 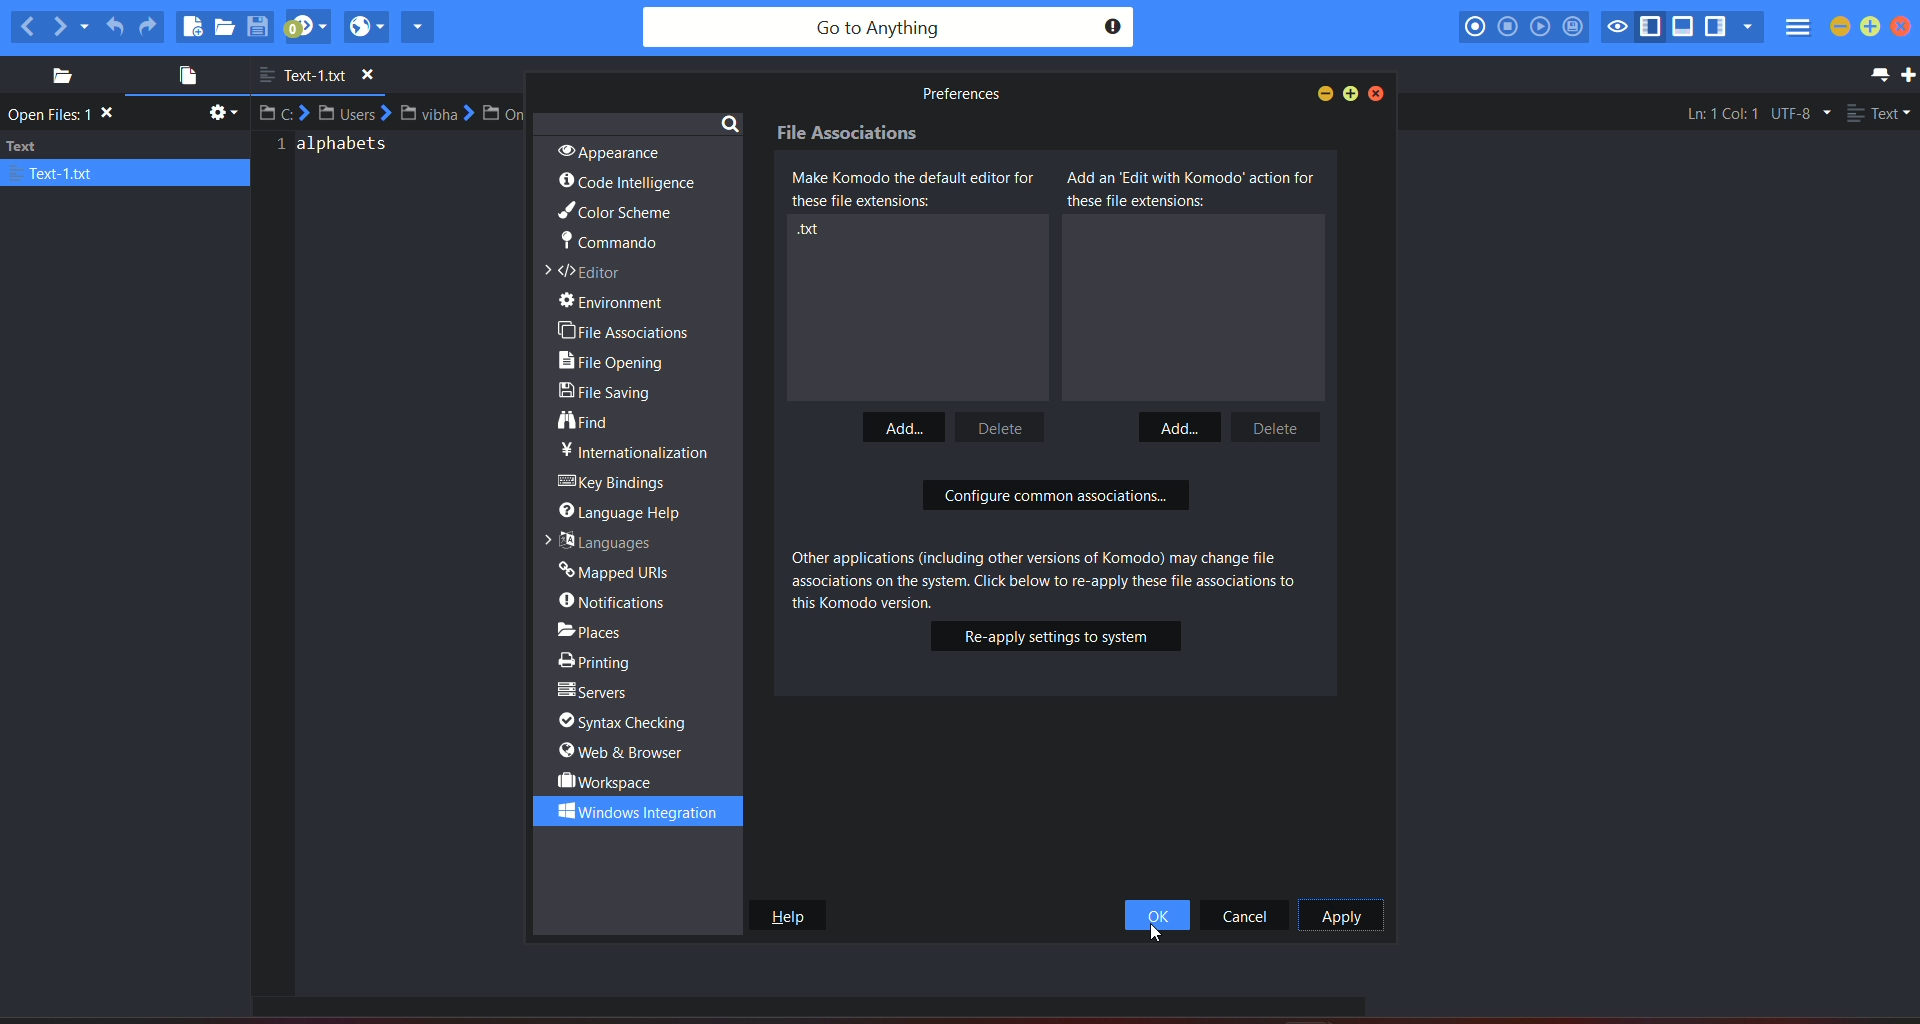 What do you see at coordinates (260, 26) in the screenshot?
I see `save file` at bounding box center [260, 26].